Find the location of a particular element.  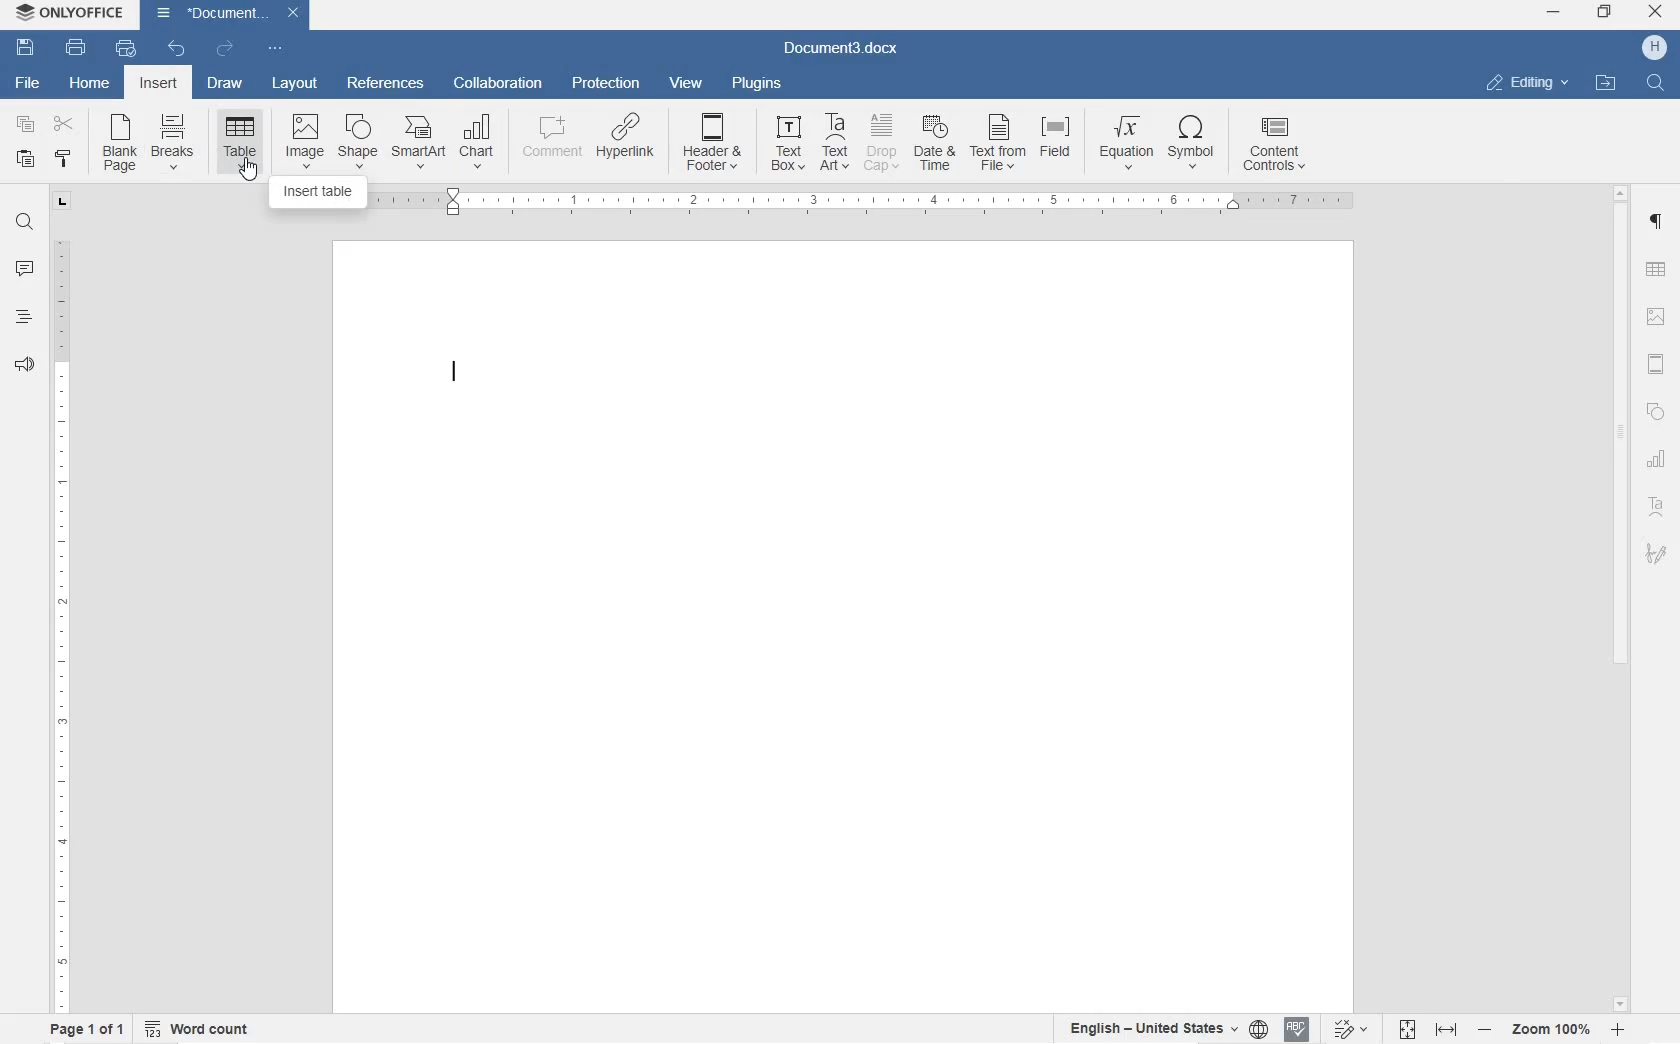

insert table is located at coordinates (320, 190).